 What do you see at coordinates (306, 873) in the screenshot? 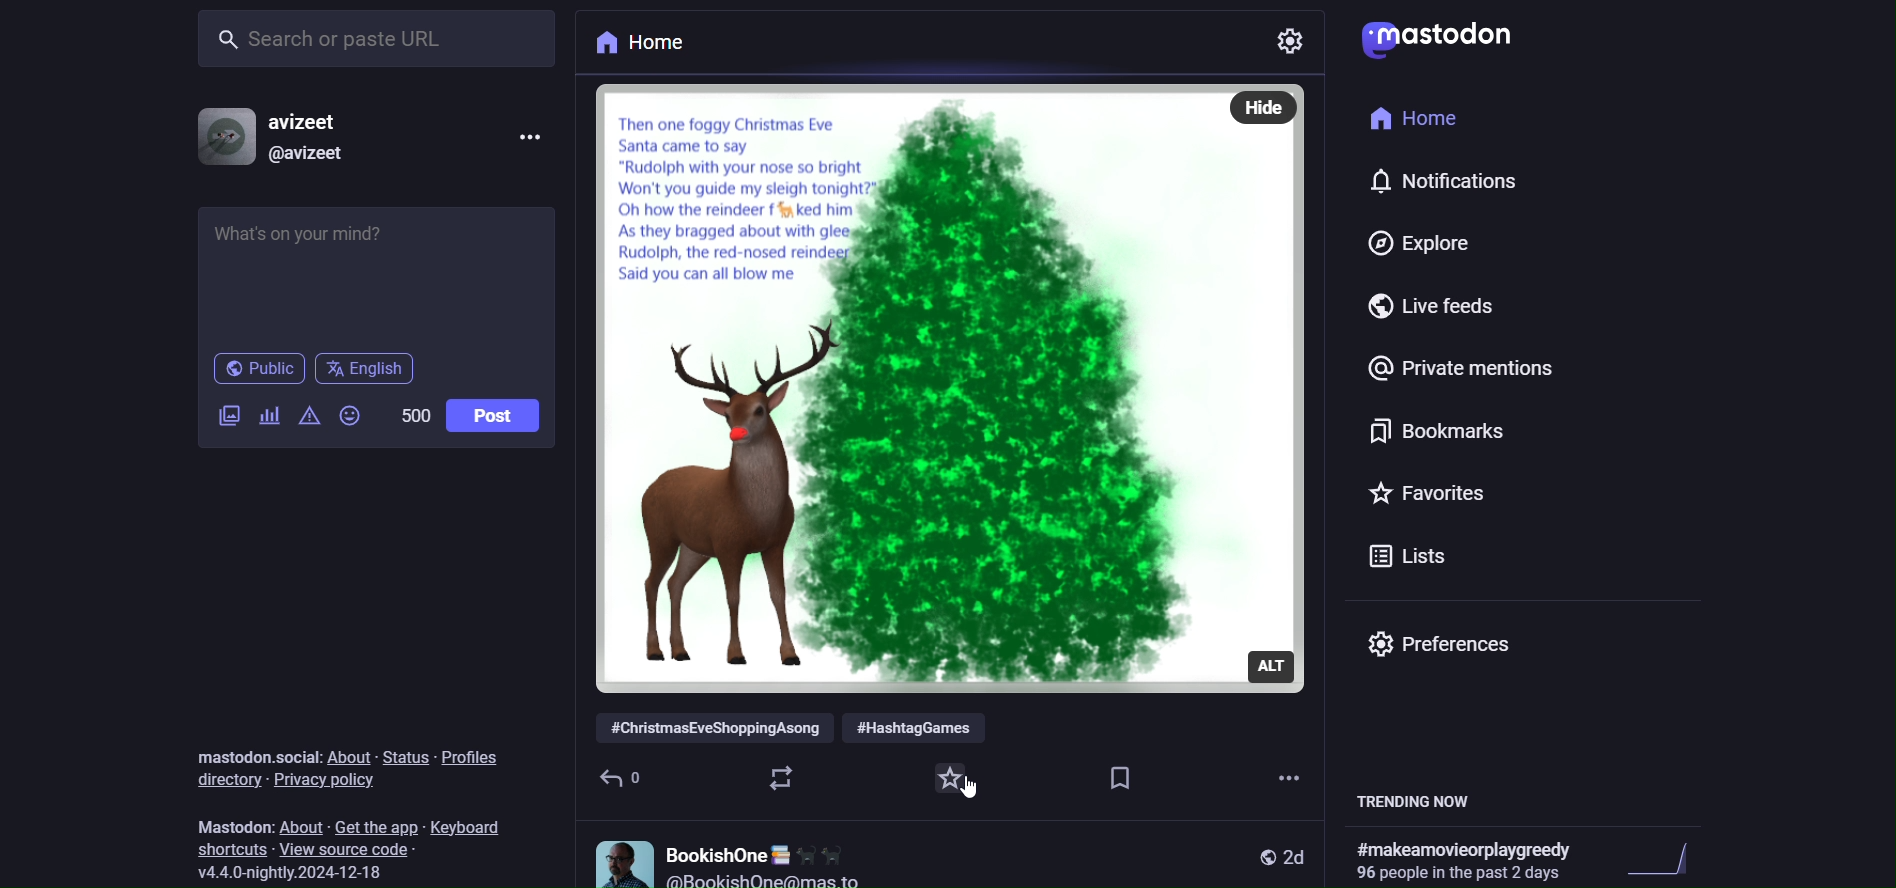
I see `version` at bounding box center [306, 873].